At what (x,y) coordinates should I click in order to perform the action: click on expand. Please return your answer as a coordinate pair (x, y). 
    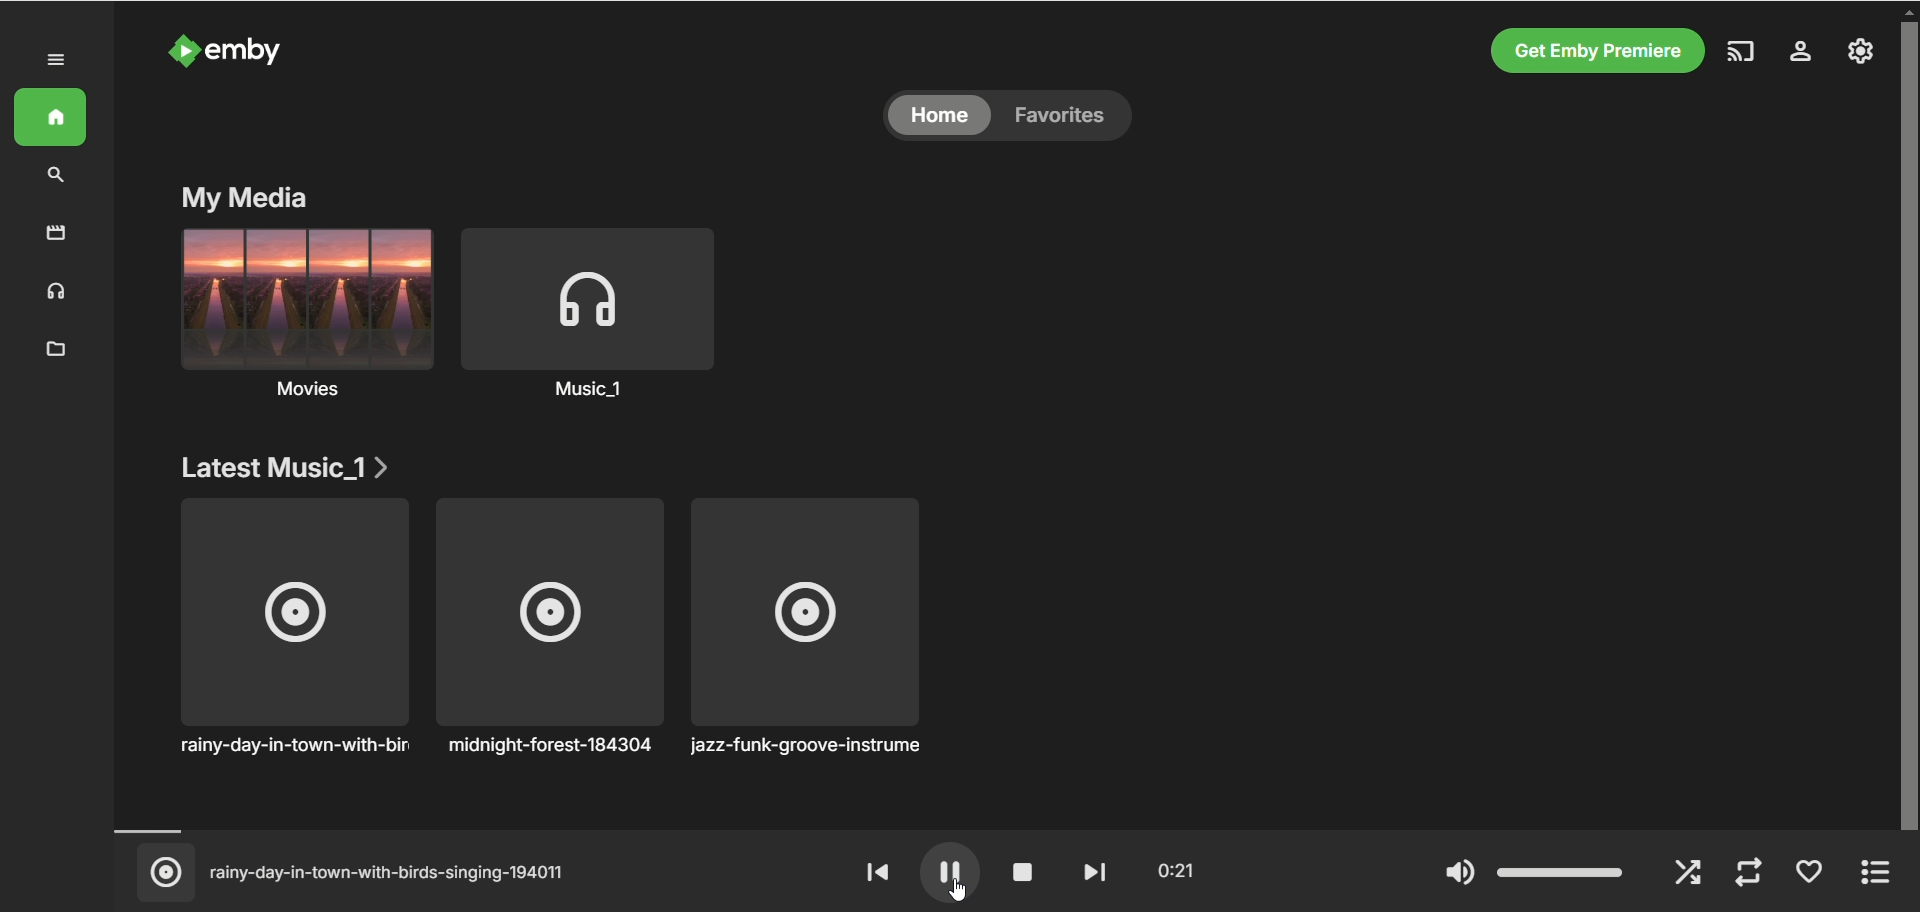
    Looking at the image, I should click on (1877, 872).